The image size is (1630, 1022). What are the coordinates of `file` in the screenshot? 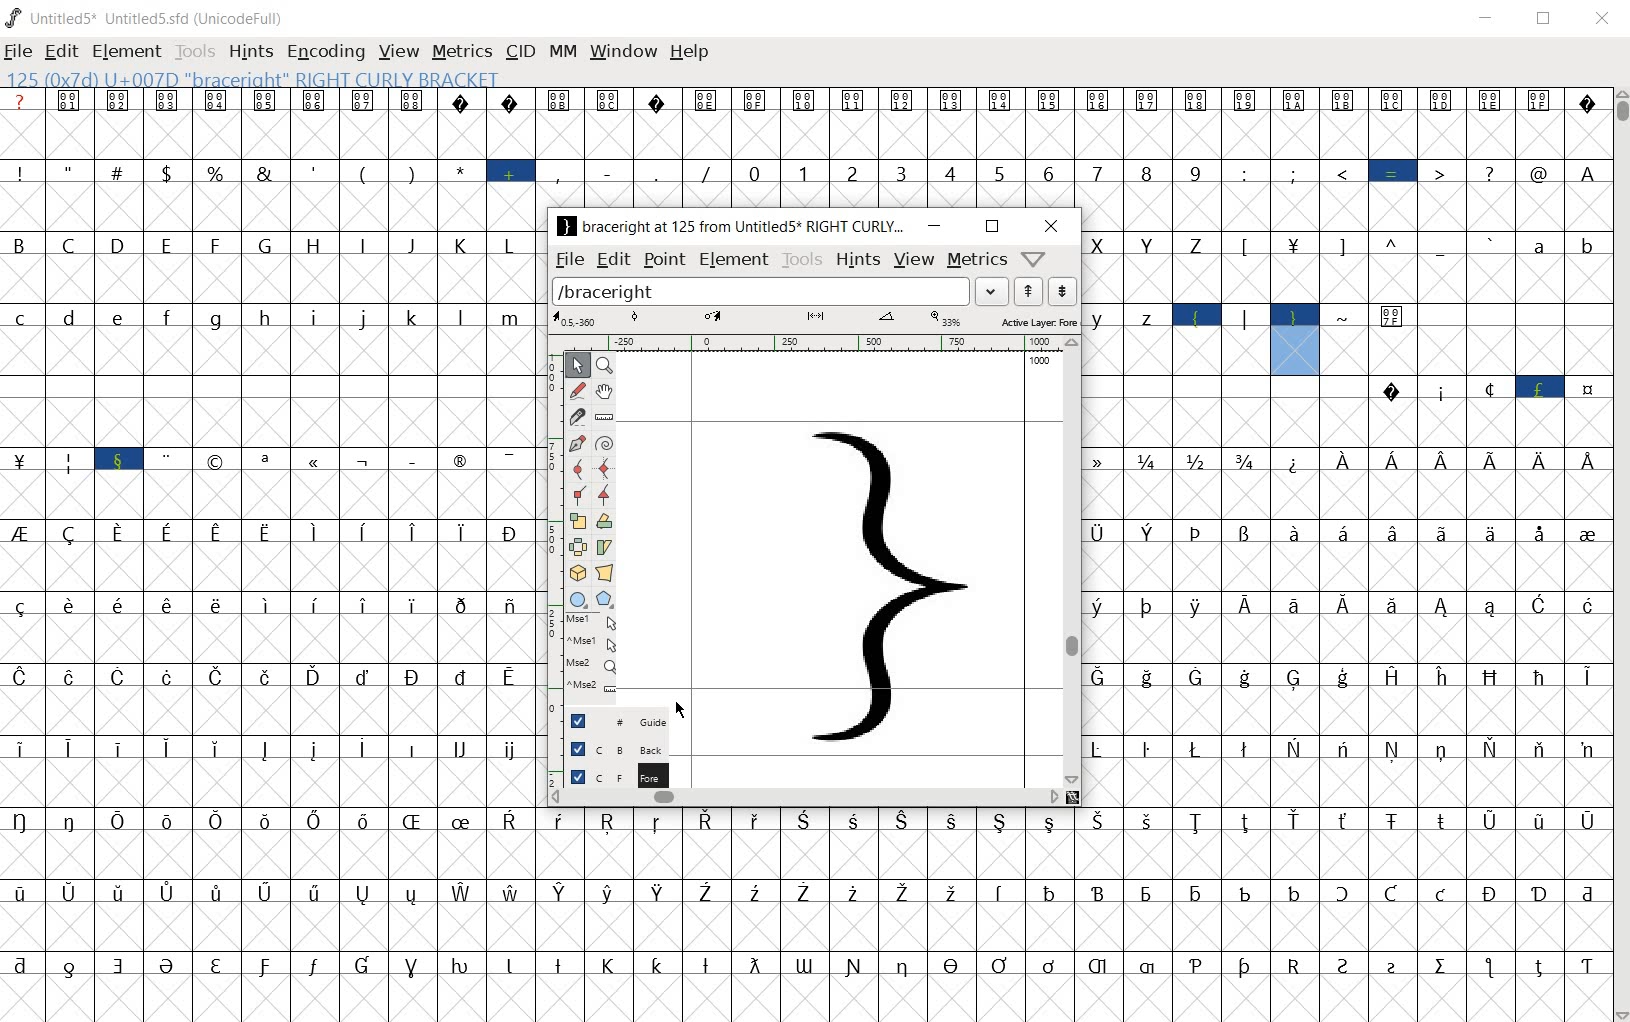 It's located at (569, 262).